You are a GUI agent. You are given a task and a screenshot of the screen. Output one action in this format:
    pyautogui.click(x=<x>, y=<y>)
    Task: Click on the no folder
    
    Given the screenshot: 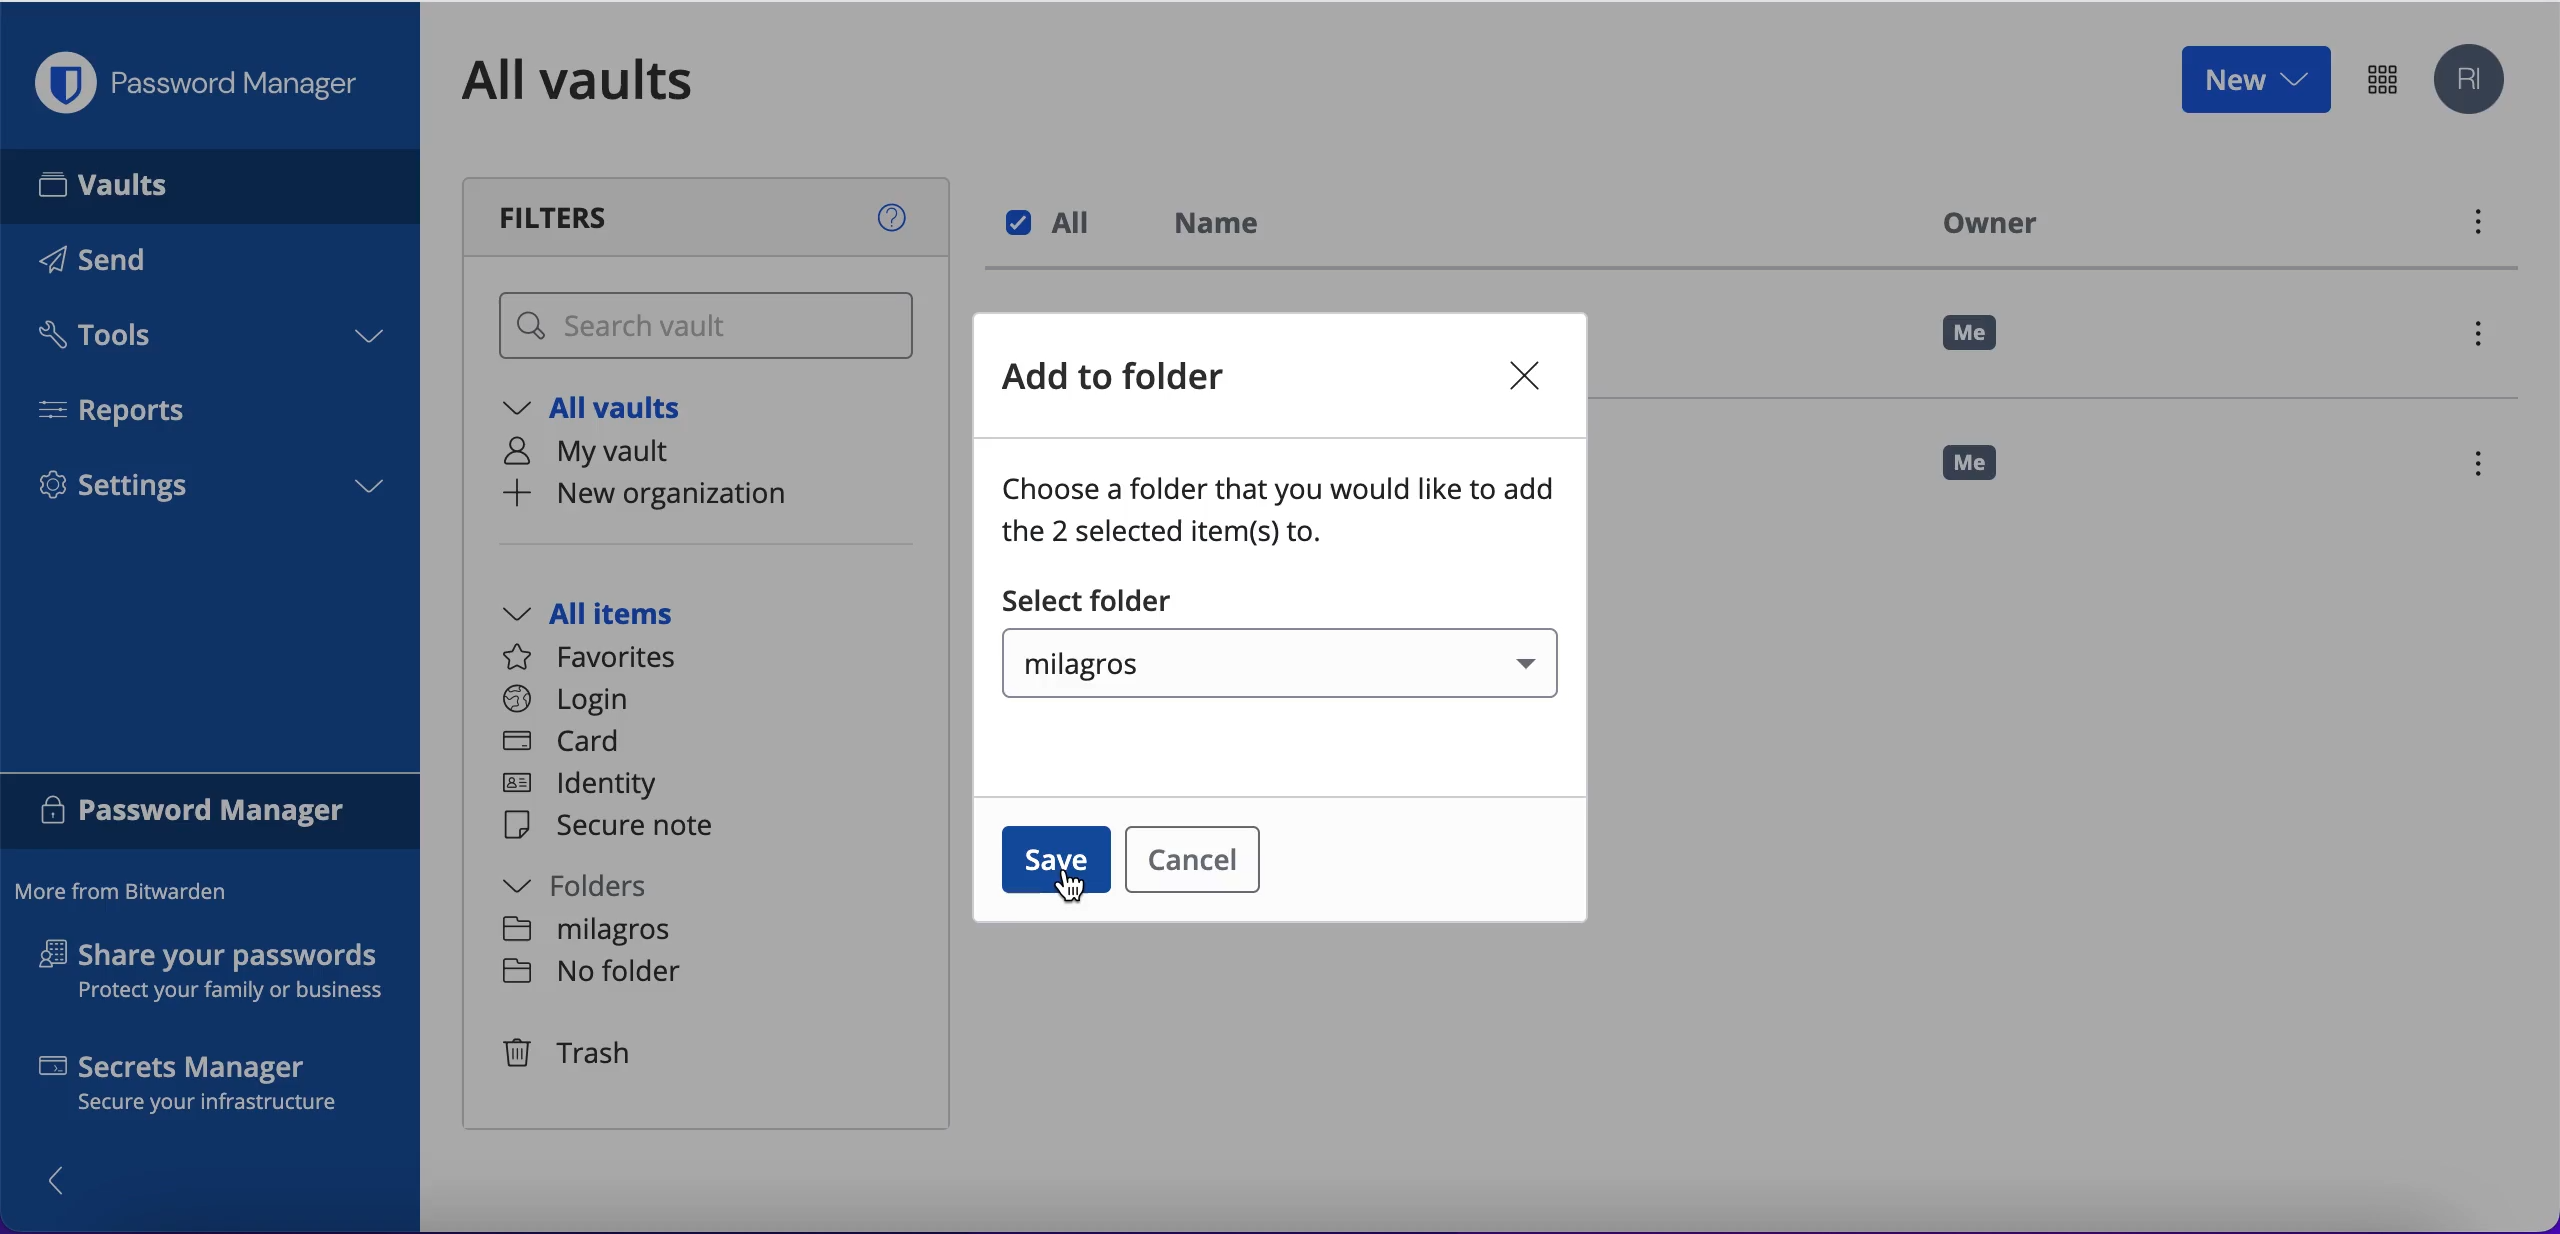 What is the action you would take?
    pyautogui.click(x=591, y=975)
    